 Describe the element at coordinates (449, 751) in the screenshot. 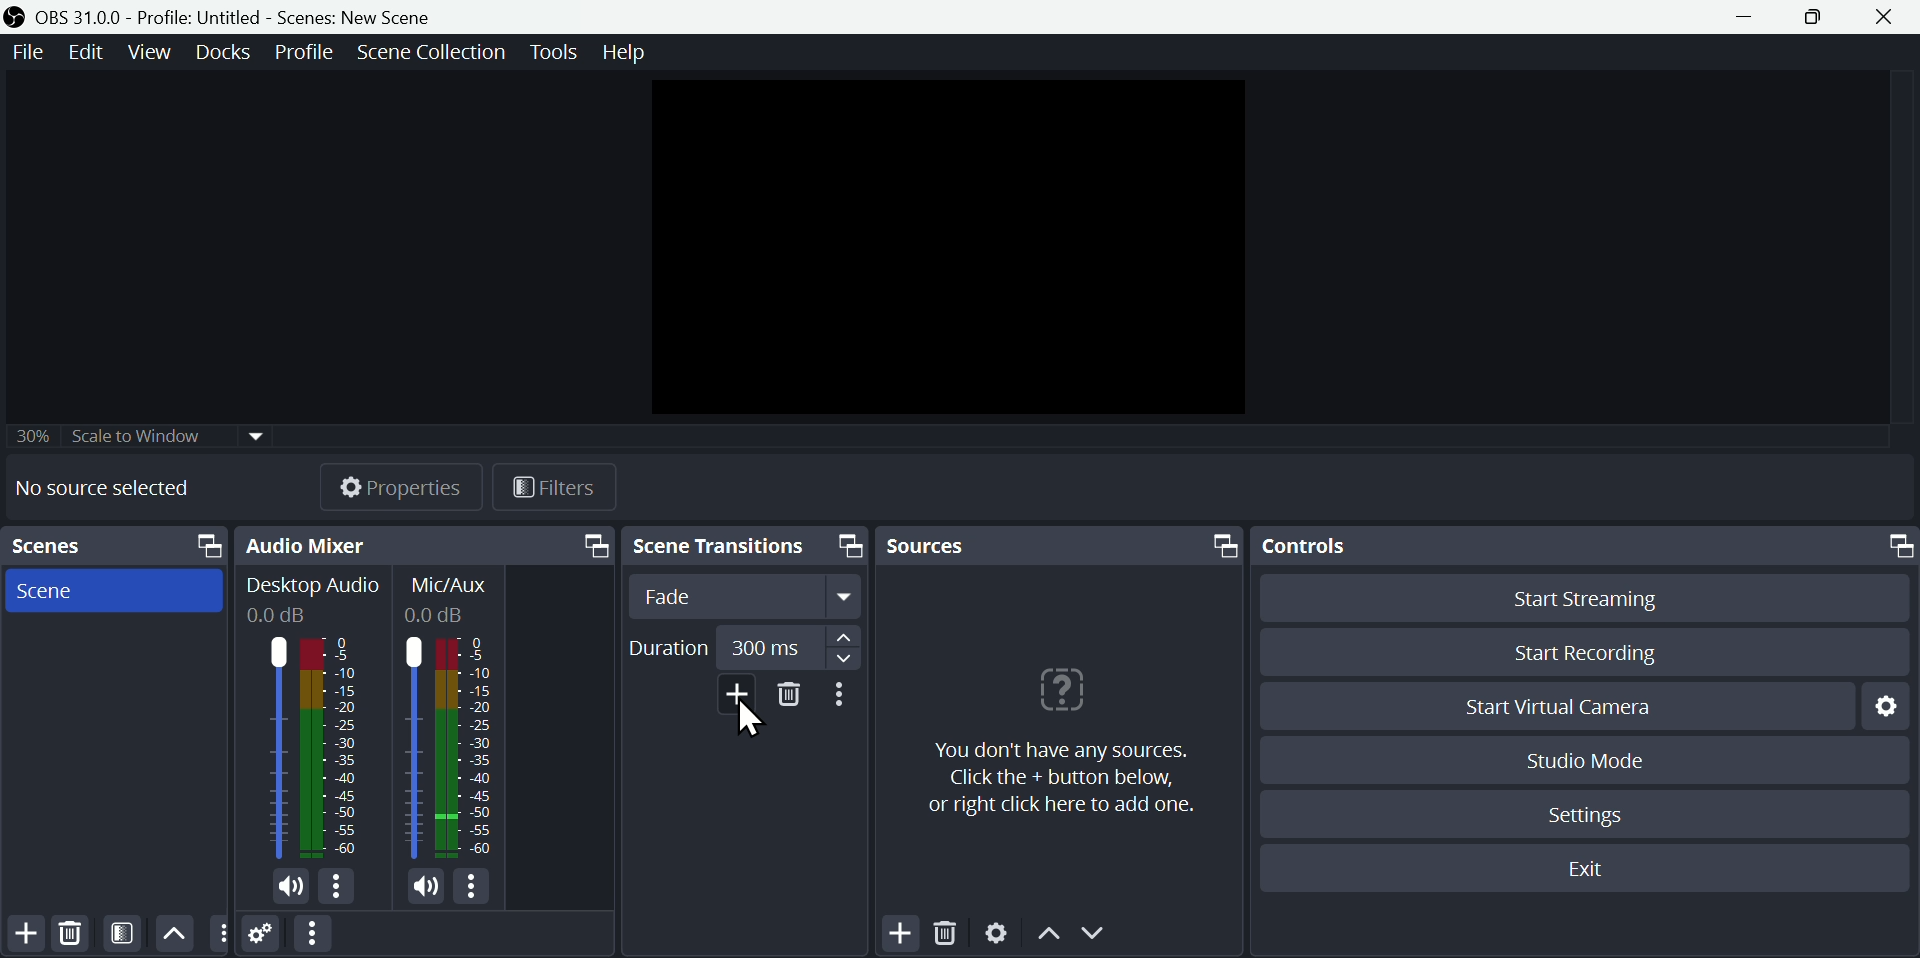

I see `Audio bar` at that location.